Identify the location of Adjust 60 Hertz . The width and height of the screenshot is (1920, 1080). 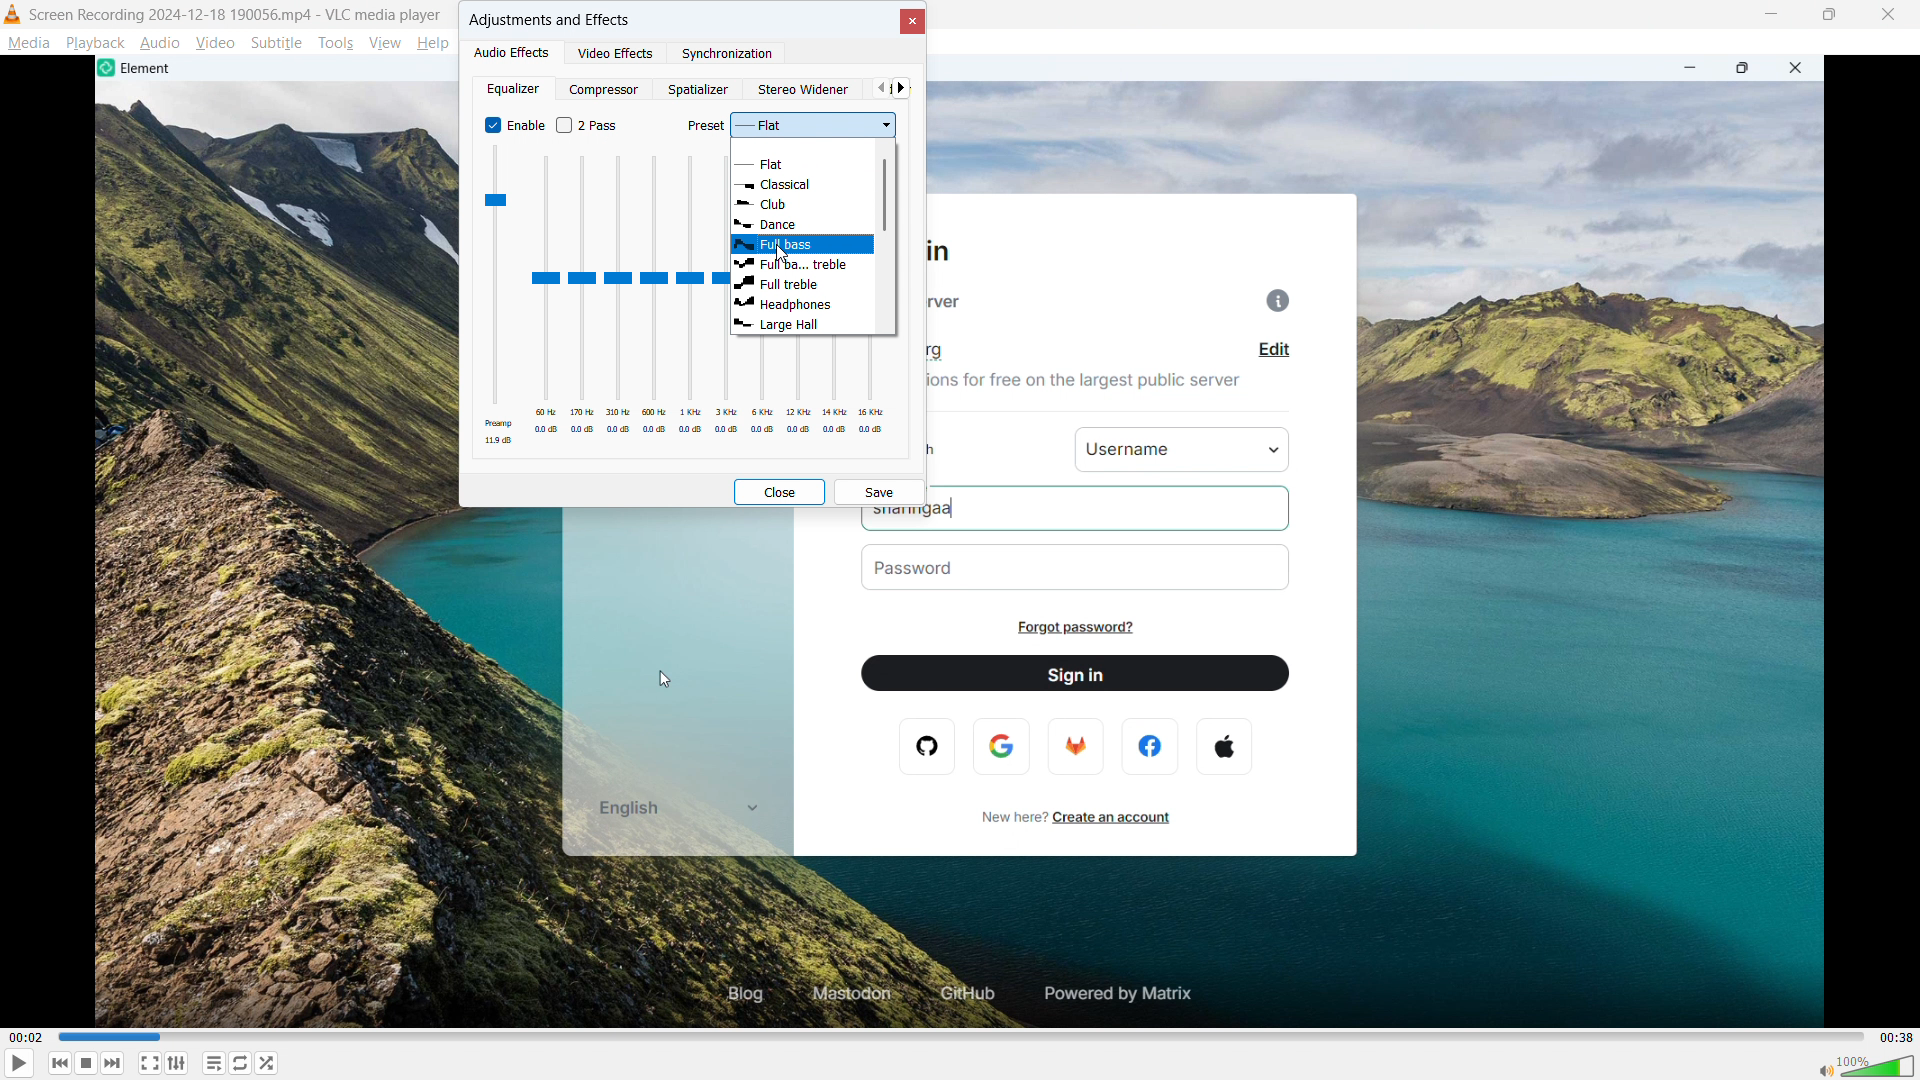
(546, 297).